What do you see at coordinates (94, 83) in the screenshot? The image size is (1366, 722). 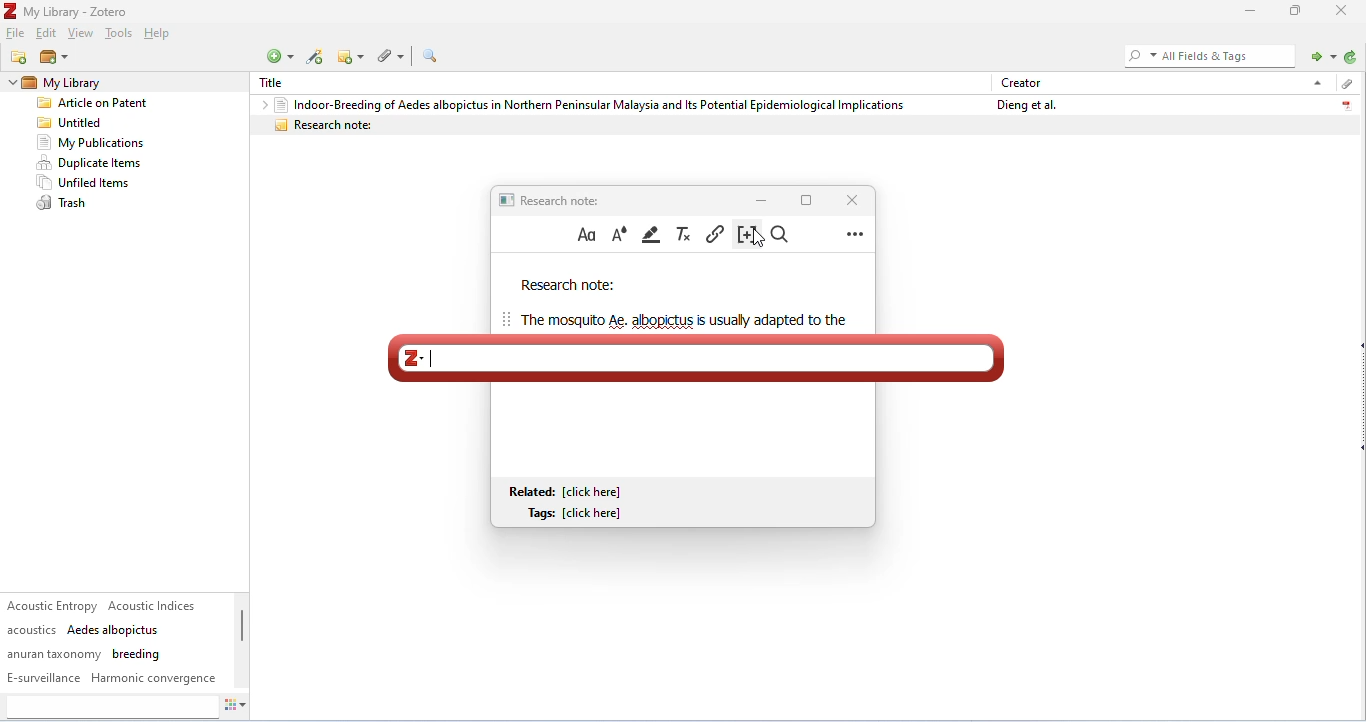 I see `my library` at bounding box center [94, 83].